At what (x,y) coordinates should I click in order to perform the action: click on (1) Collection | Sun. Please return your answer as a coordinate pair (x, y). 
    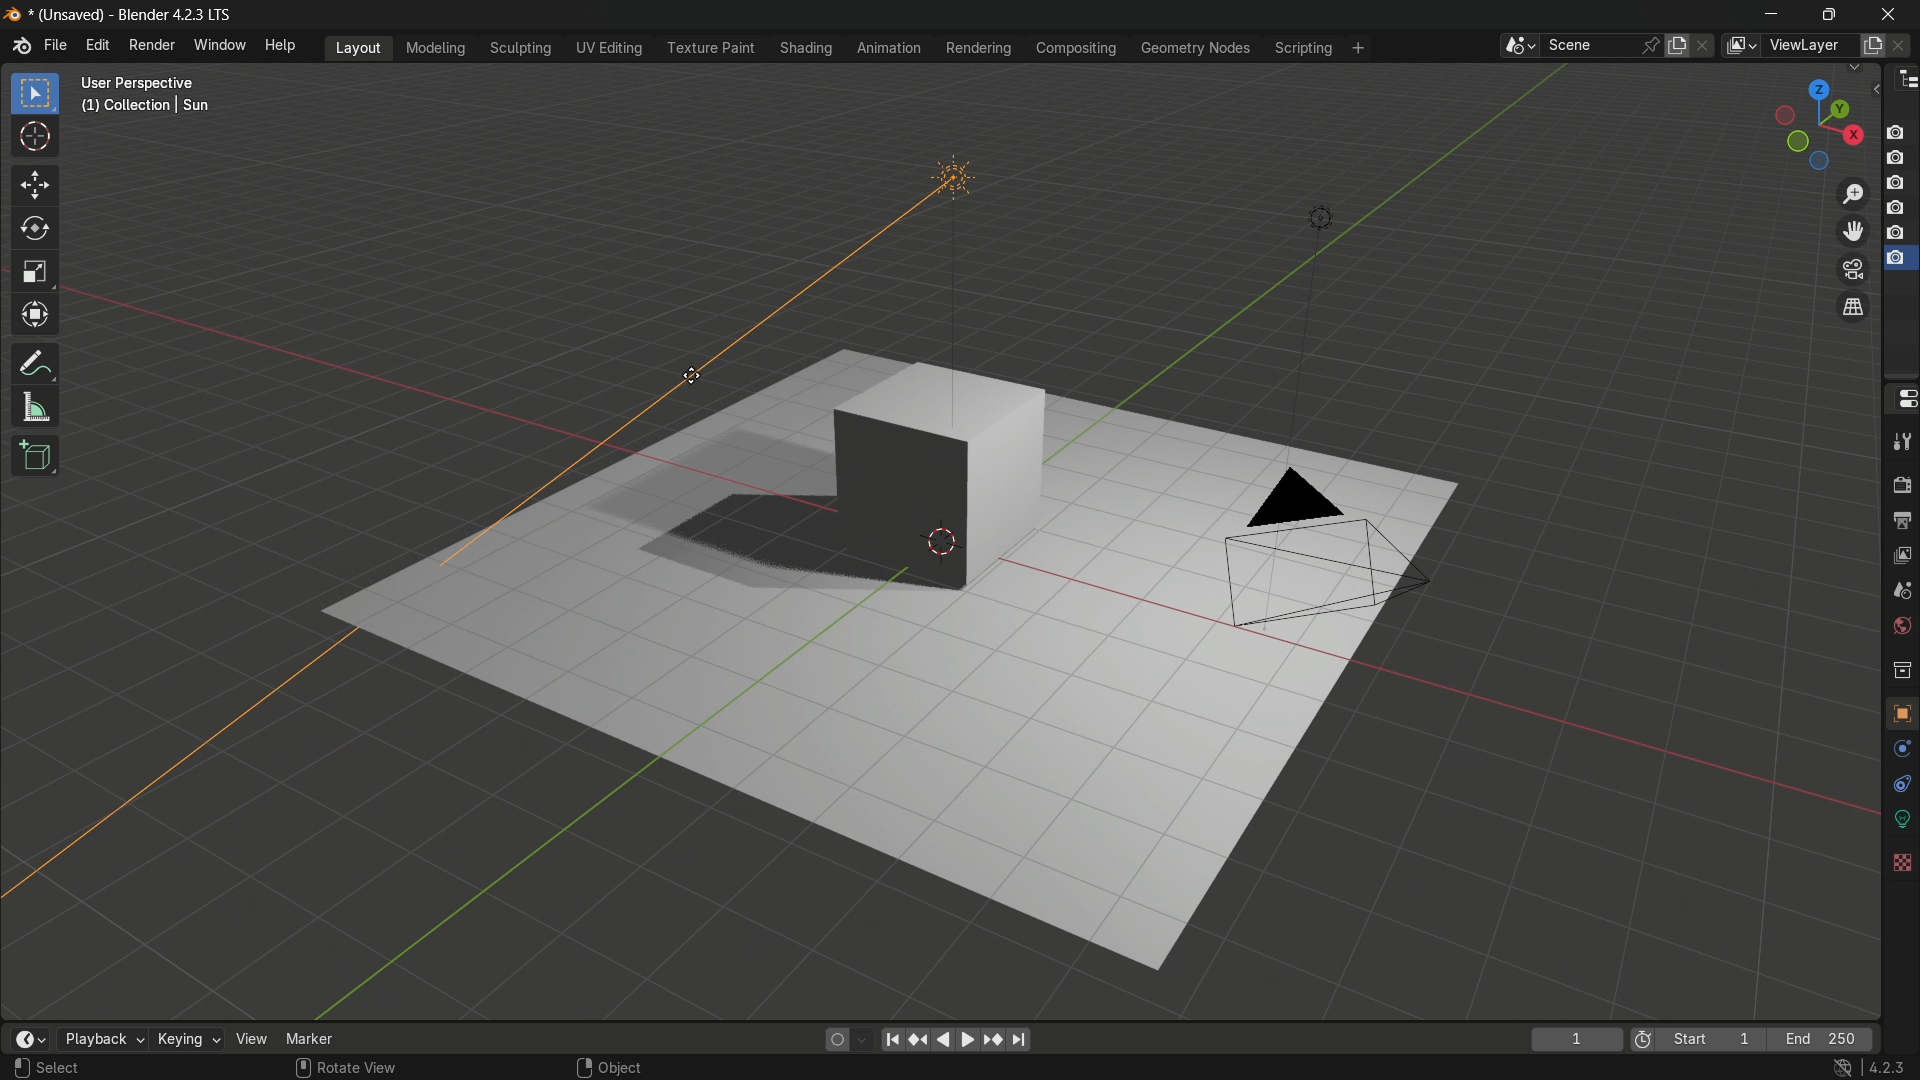
    Looking at the image, I should click on (147, 106).